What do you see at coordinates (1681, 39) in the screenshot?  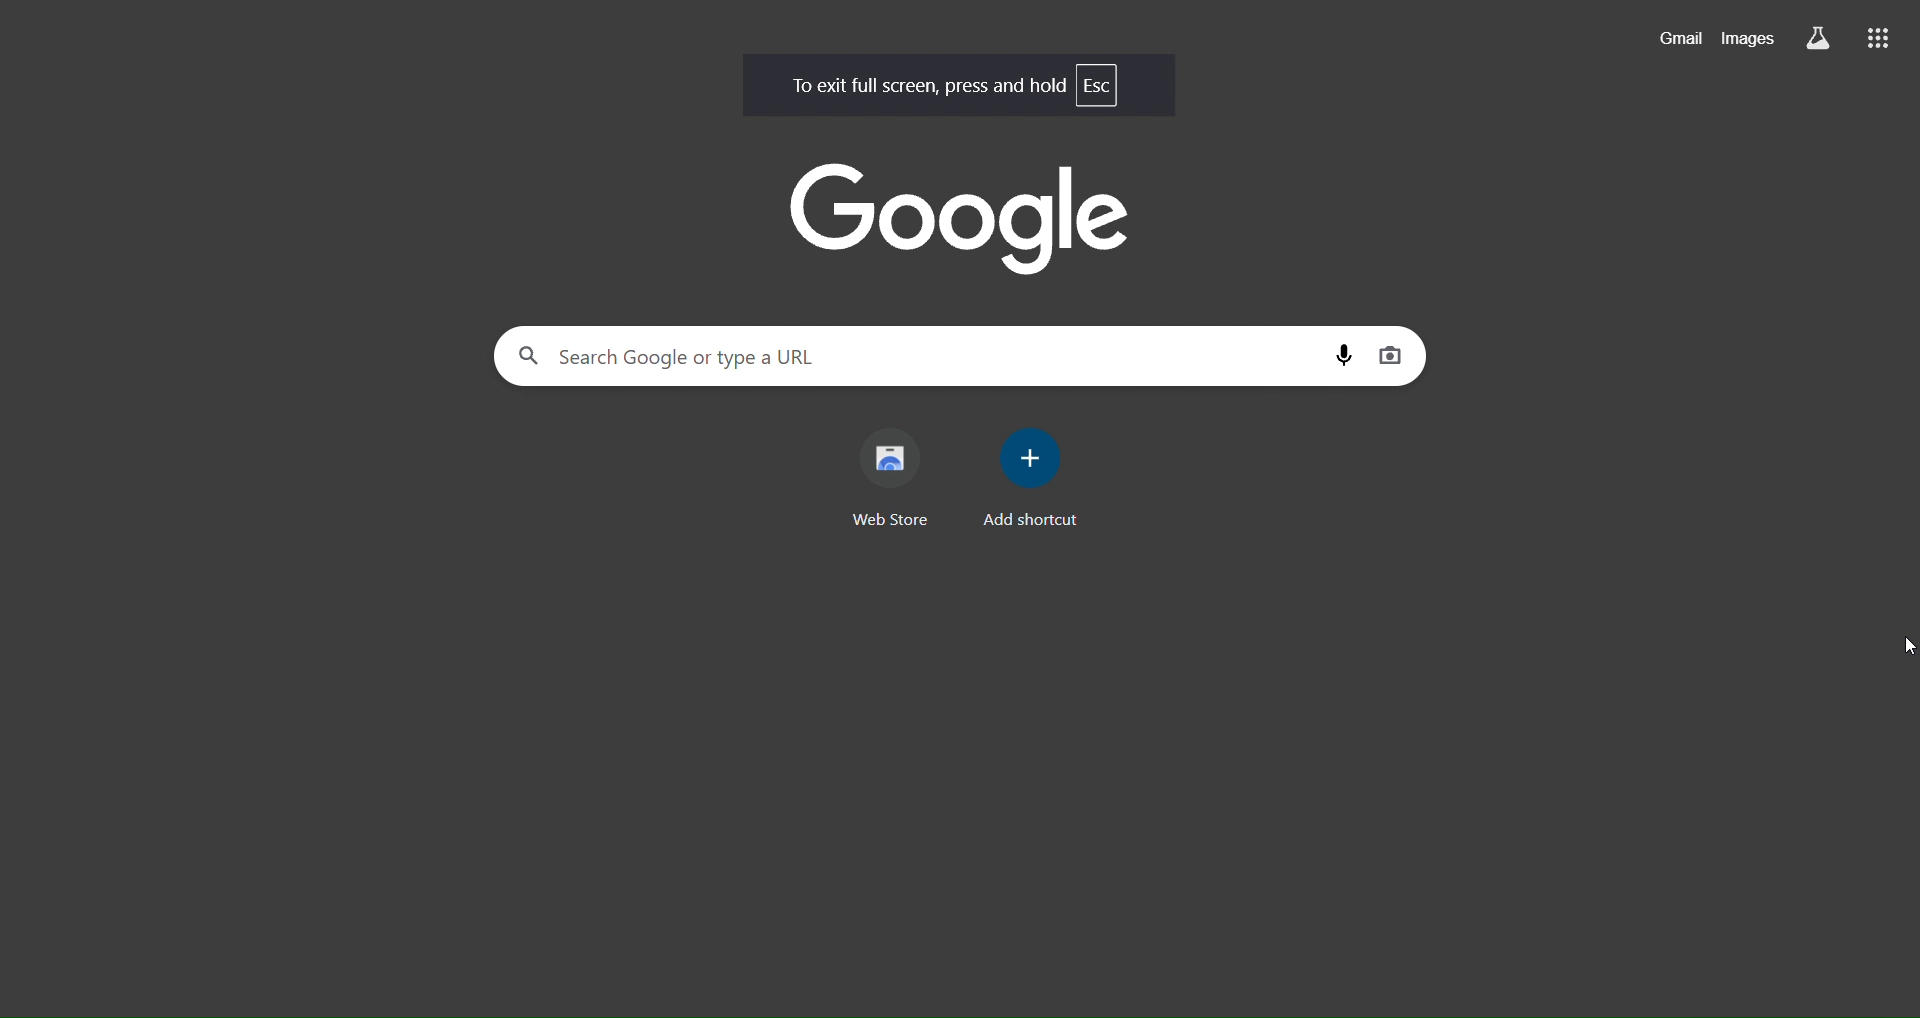 I see `gmail` at bounding box center [1681, 39].